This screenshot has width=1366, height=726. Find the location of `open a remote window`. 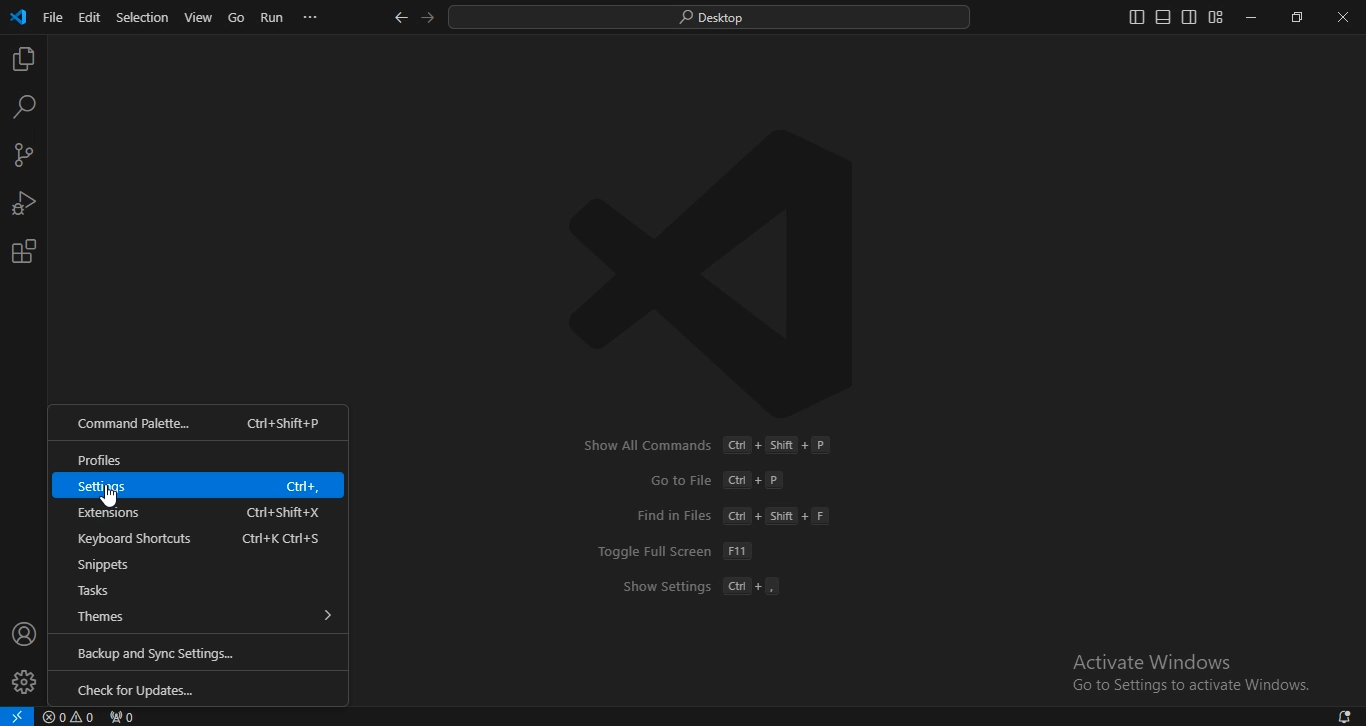

open a remote window is located at coordinates (18, 715).